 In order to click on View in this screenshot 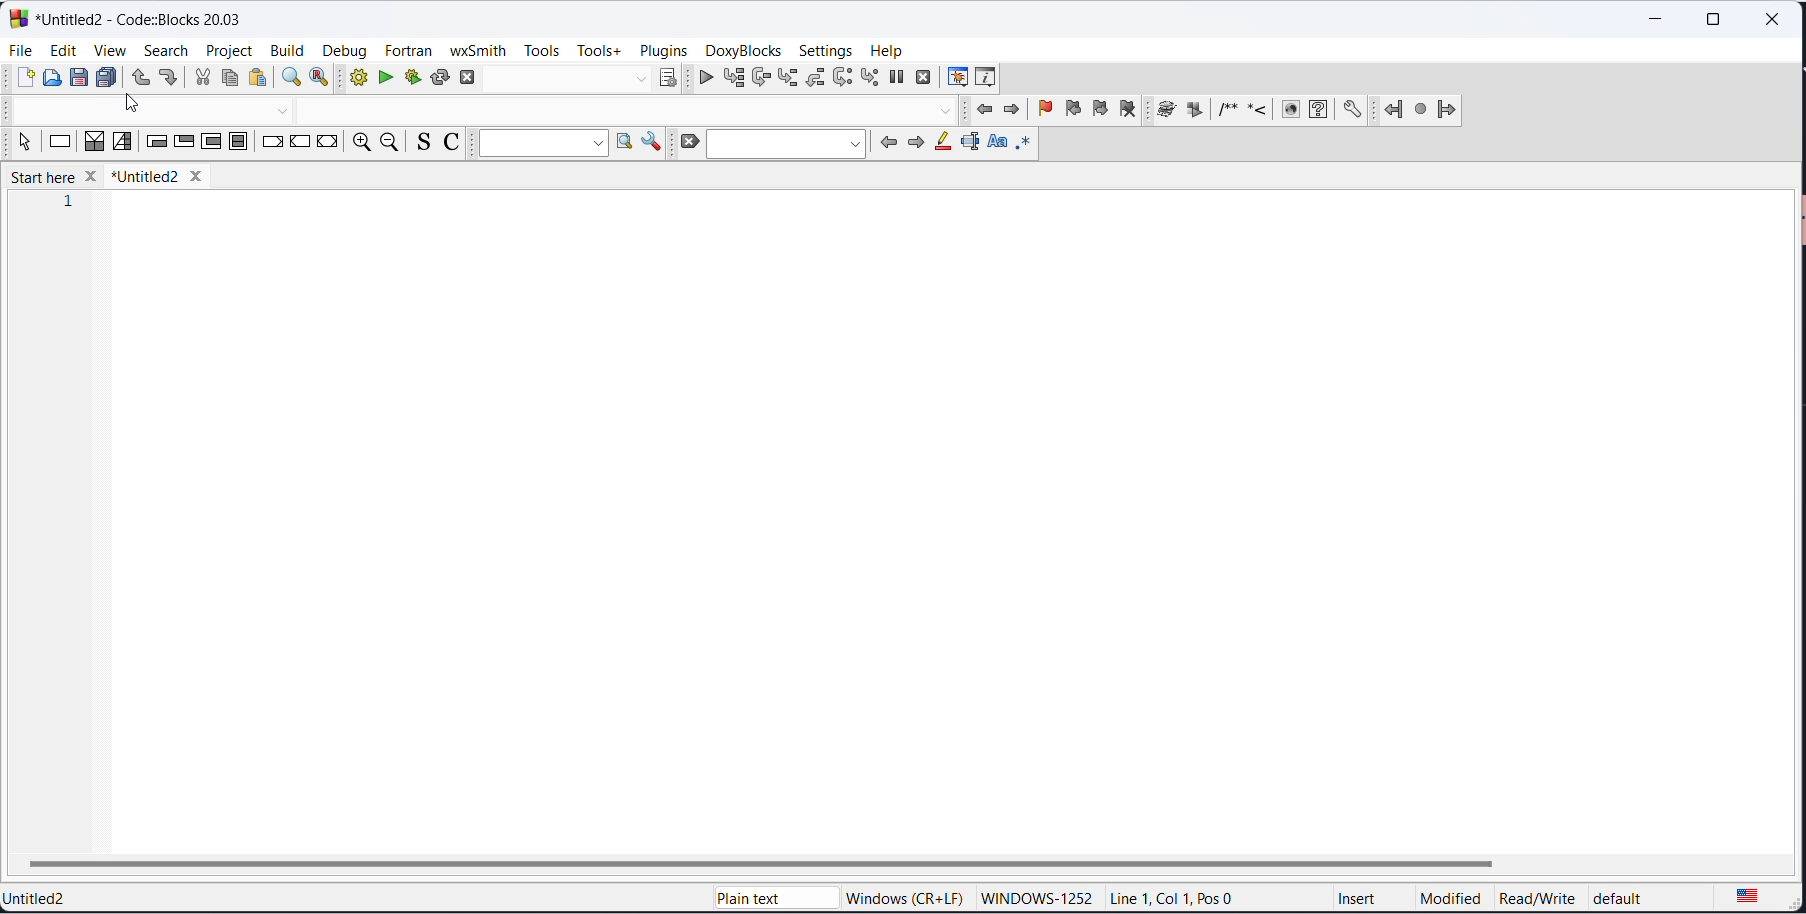, I will do `click(109, 50)`.